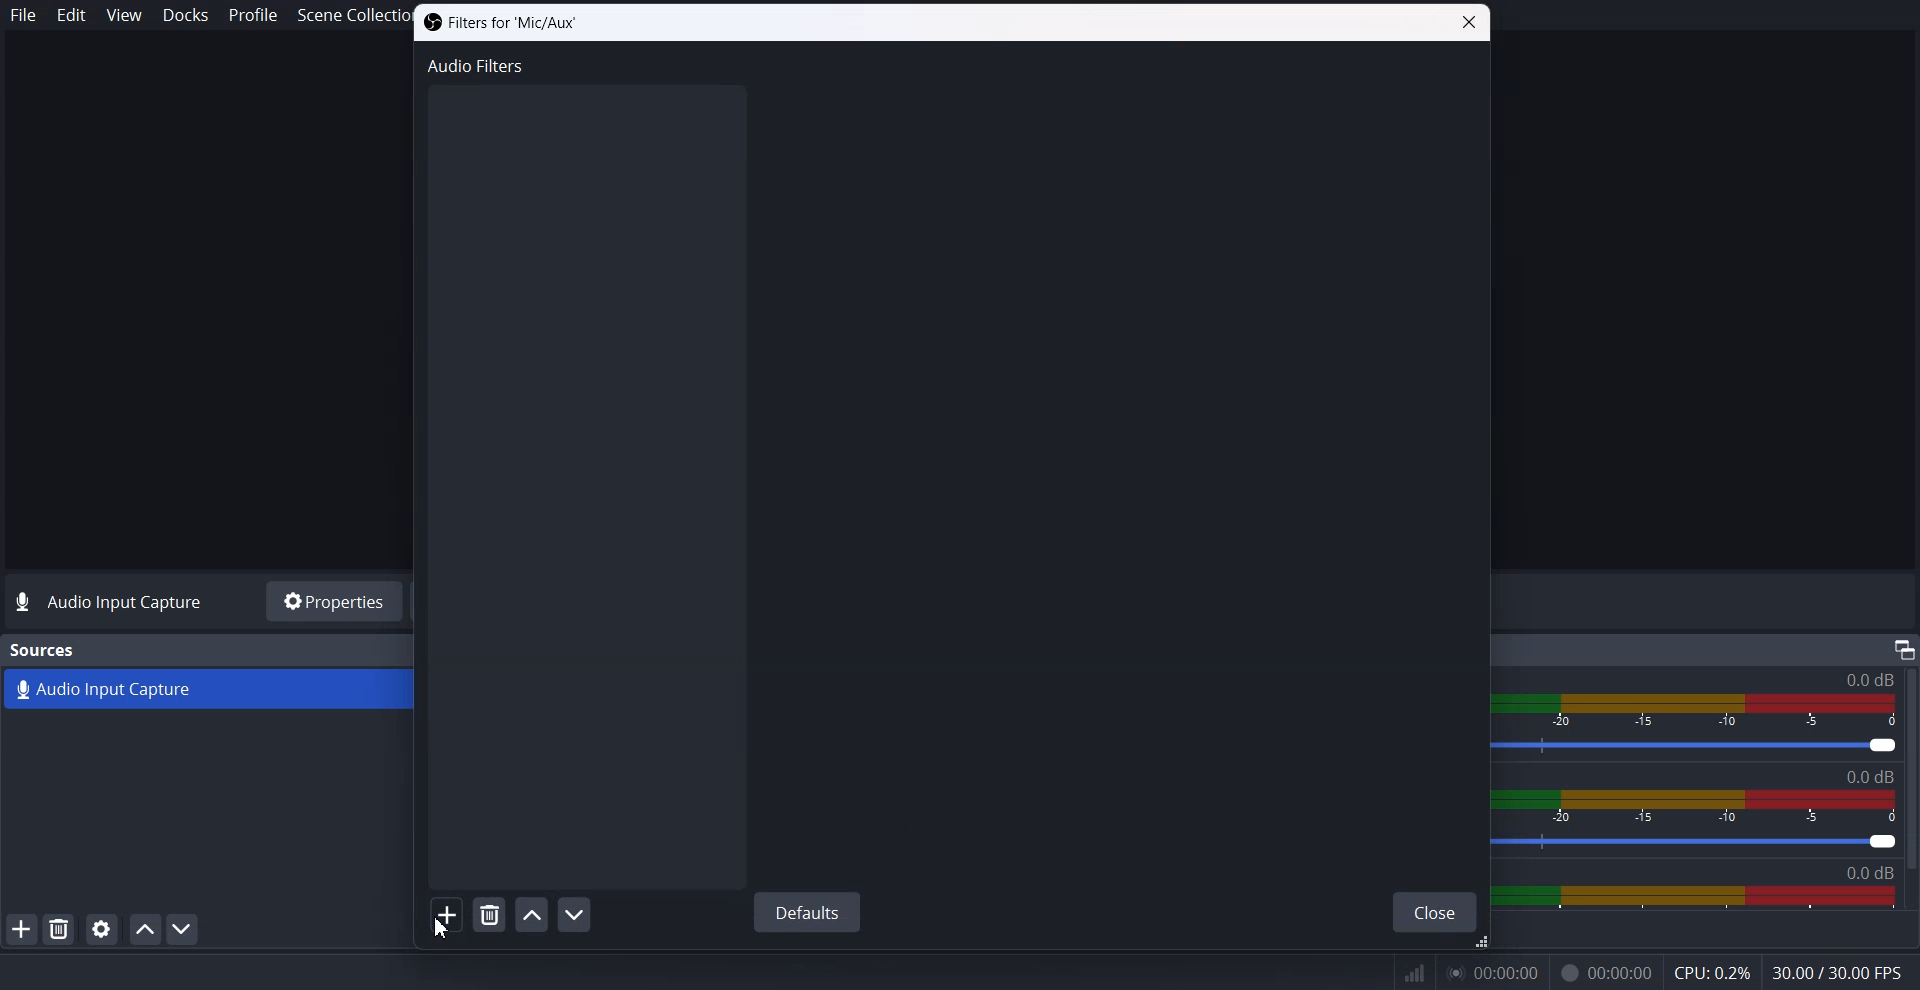  Describe the element at coordinates (1478, 943) in the screenshot. I see `Drag handle` at that location.